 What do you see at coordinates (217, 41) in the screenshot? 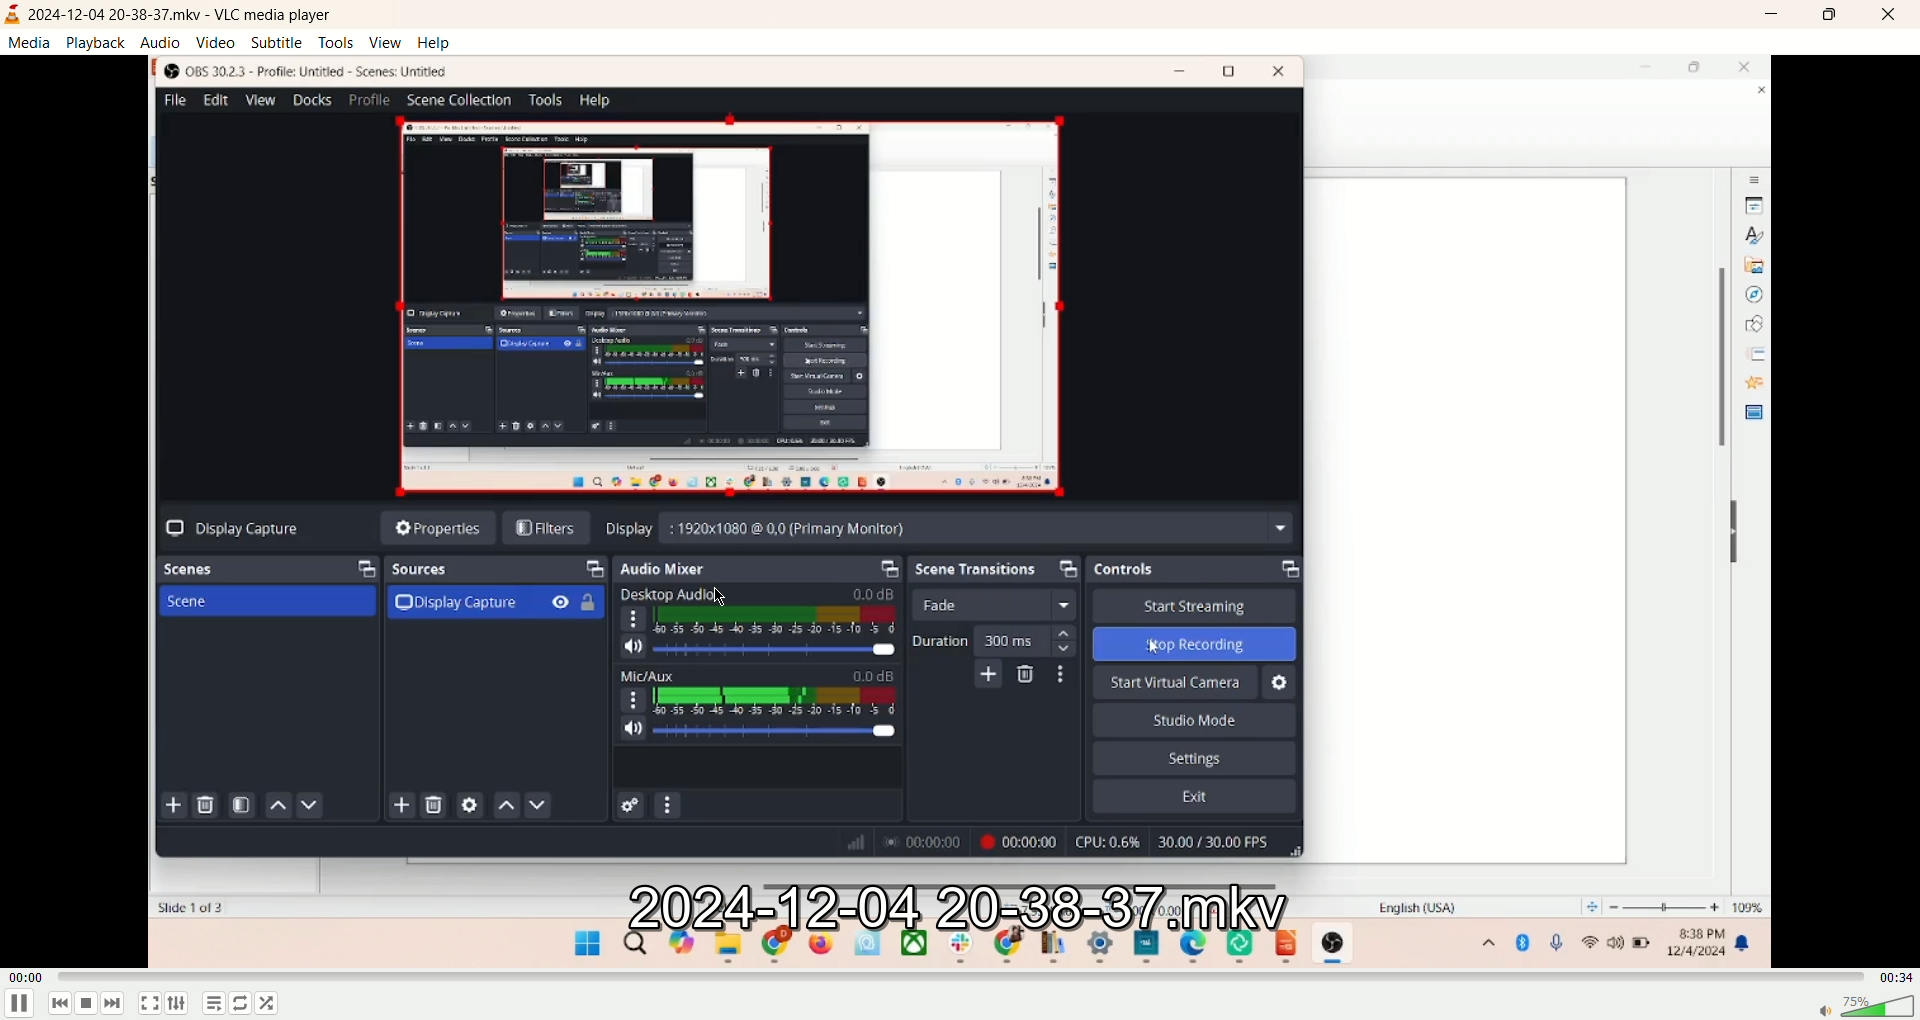
I see `video` at bounding box center [217, 41].